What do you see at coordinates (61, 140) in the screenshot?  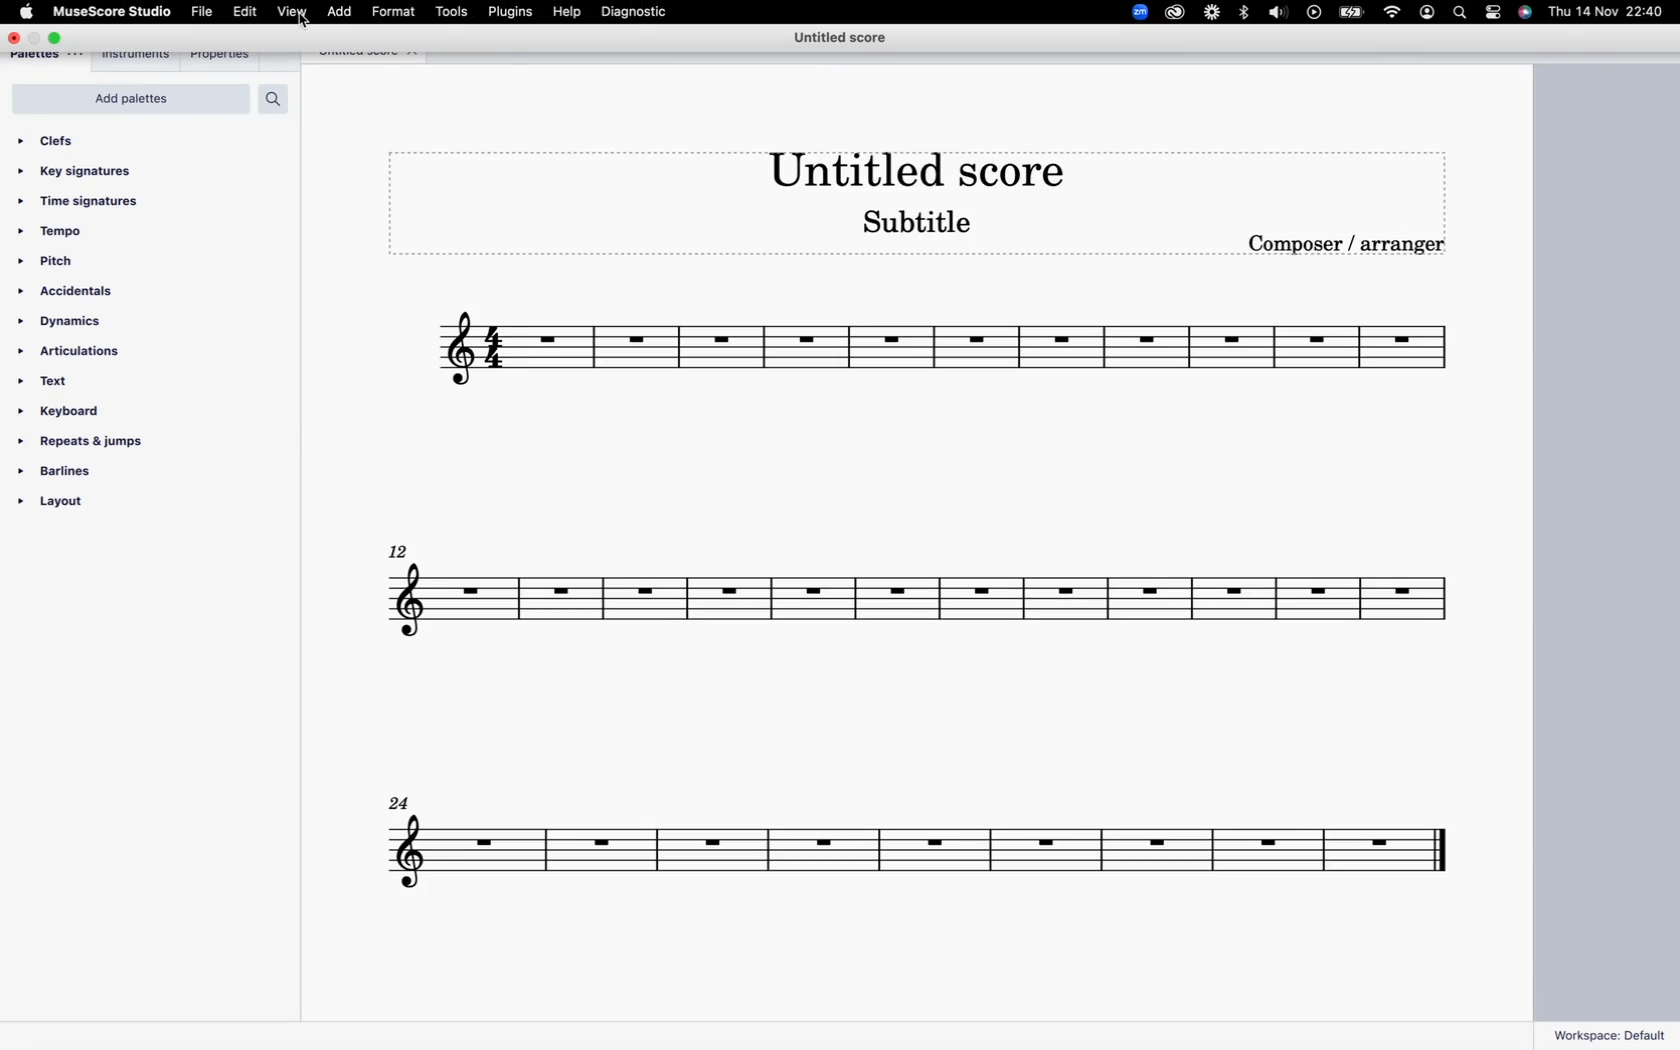 I see `clefs` at bounding box center [61, 140].